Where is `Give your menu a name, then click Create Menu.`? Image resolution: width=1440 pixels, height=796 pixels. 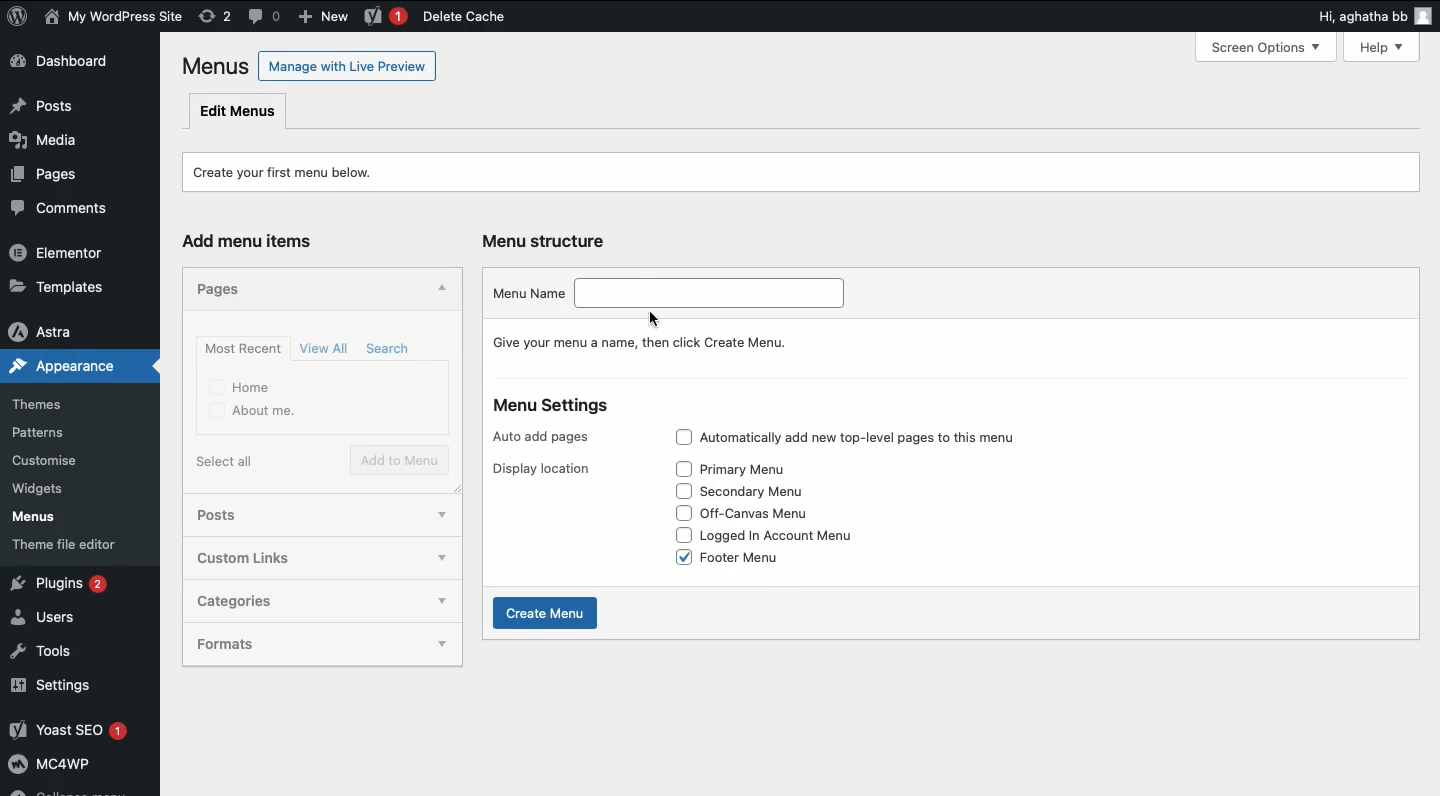
Give your menu a name, then click Create Menu. is located at coordinates (651, 341).